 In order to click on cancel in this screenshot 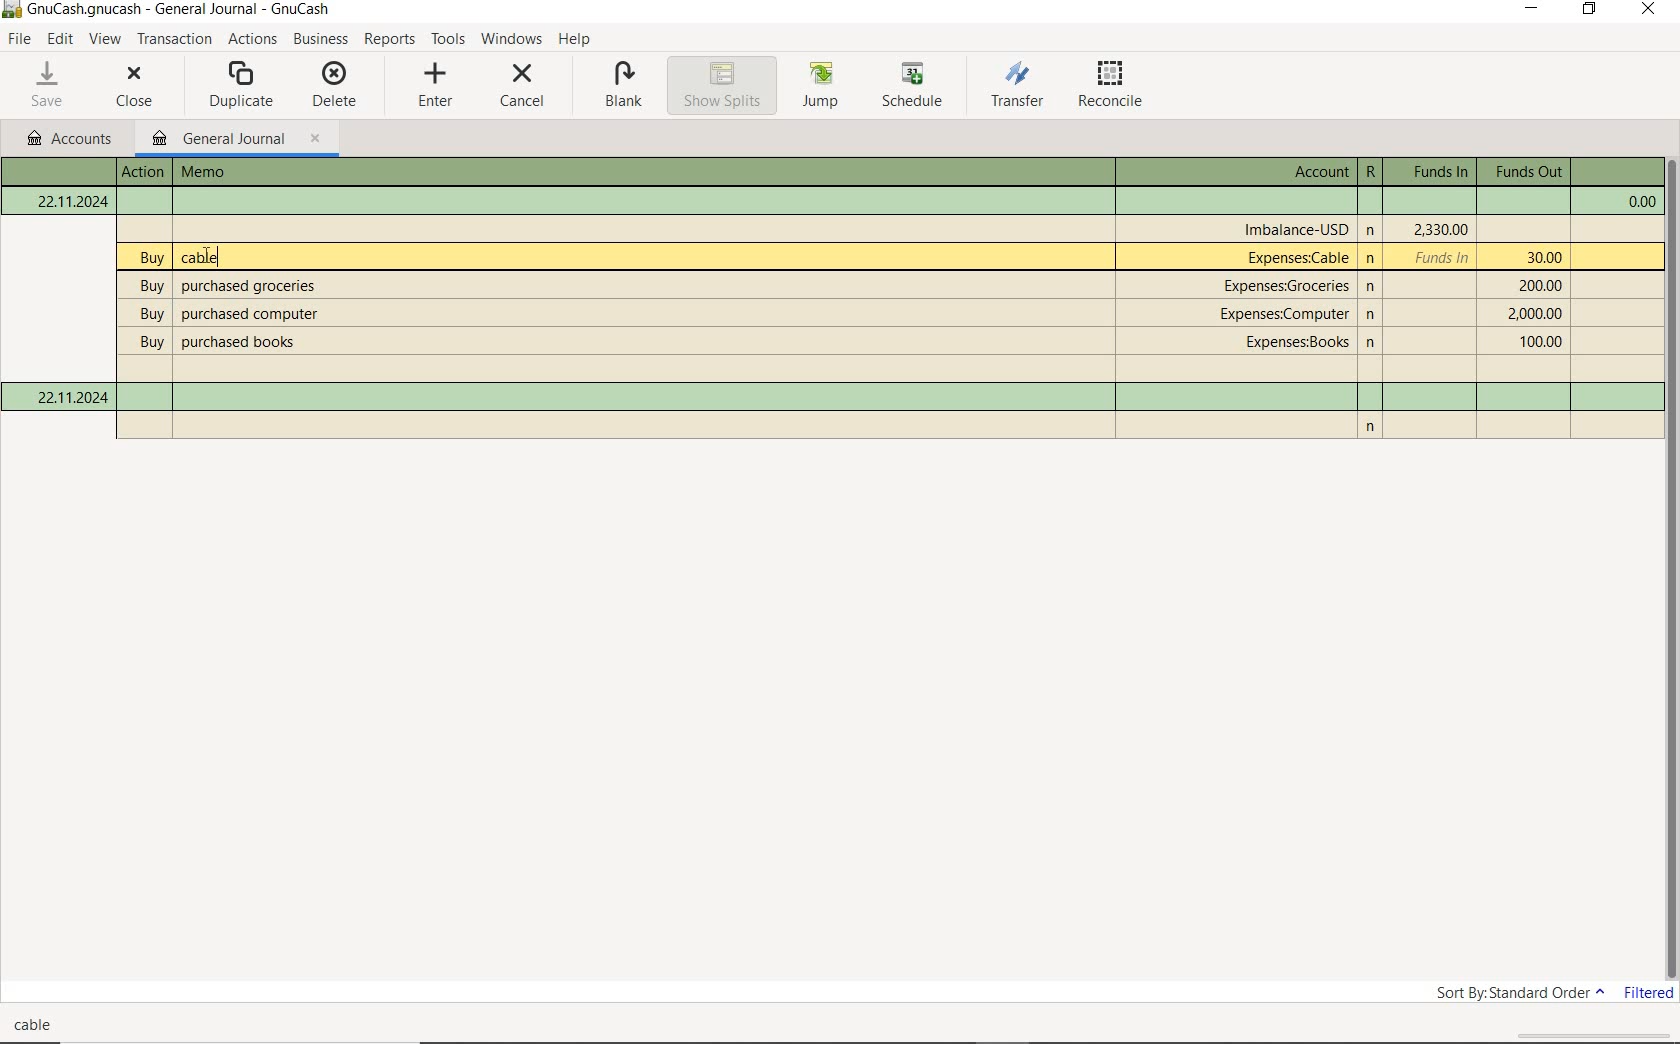, I will do `click(522, 89)`.